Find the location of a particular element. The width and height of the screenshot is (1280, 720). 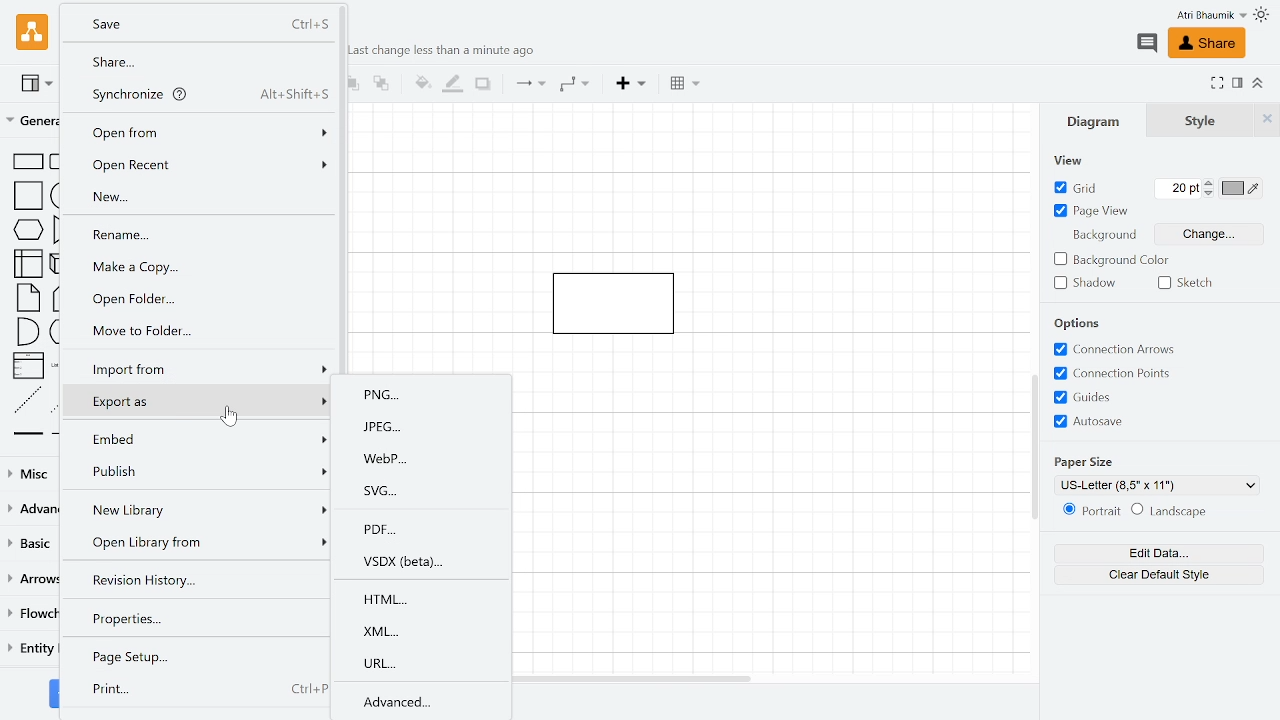

Advanced is located at coordinates (424, 701).